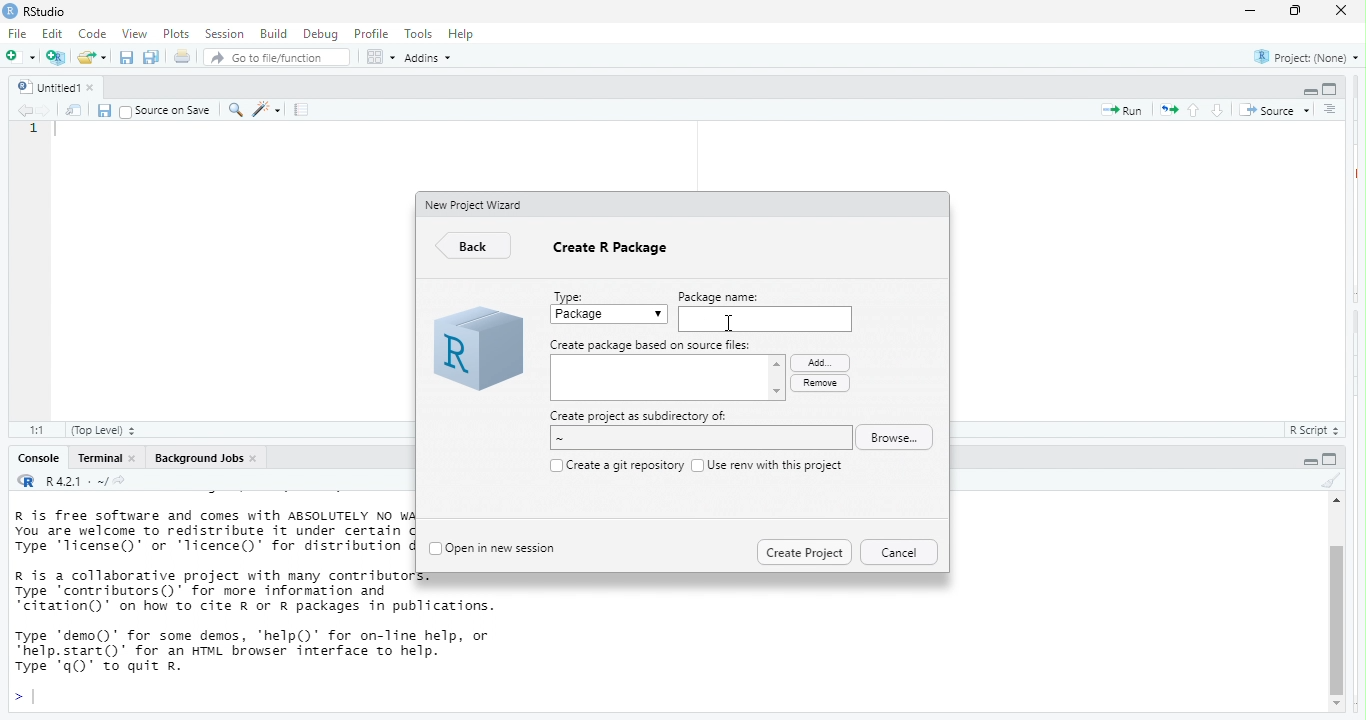  Describe the element at coordinates (224, 34) in the screenshot. I see `Session` at that location.